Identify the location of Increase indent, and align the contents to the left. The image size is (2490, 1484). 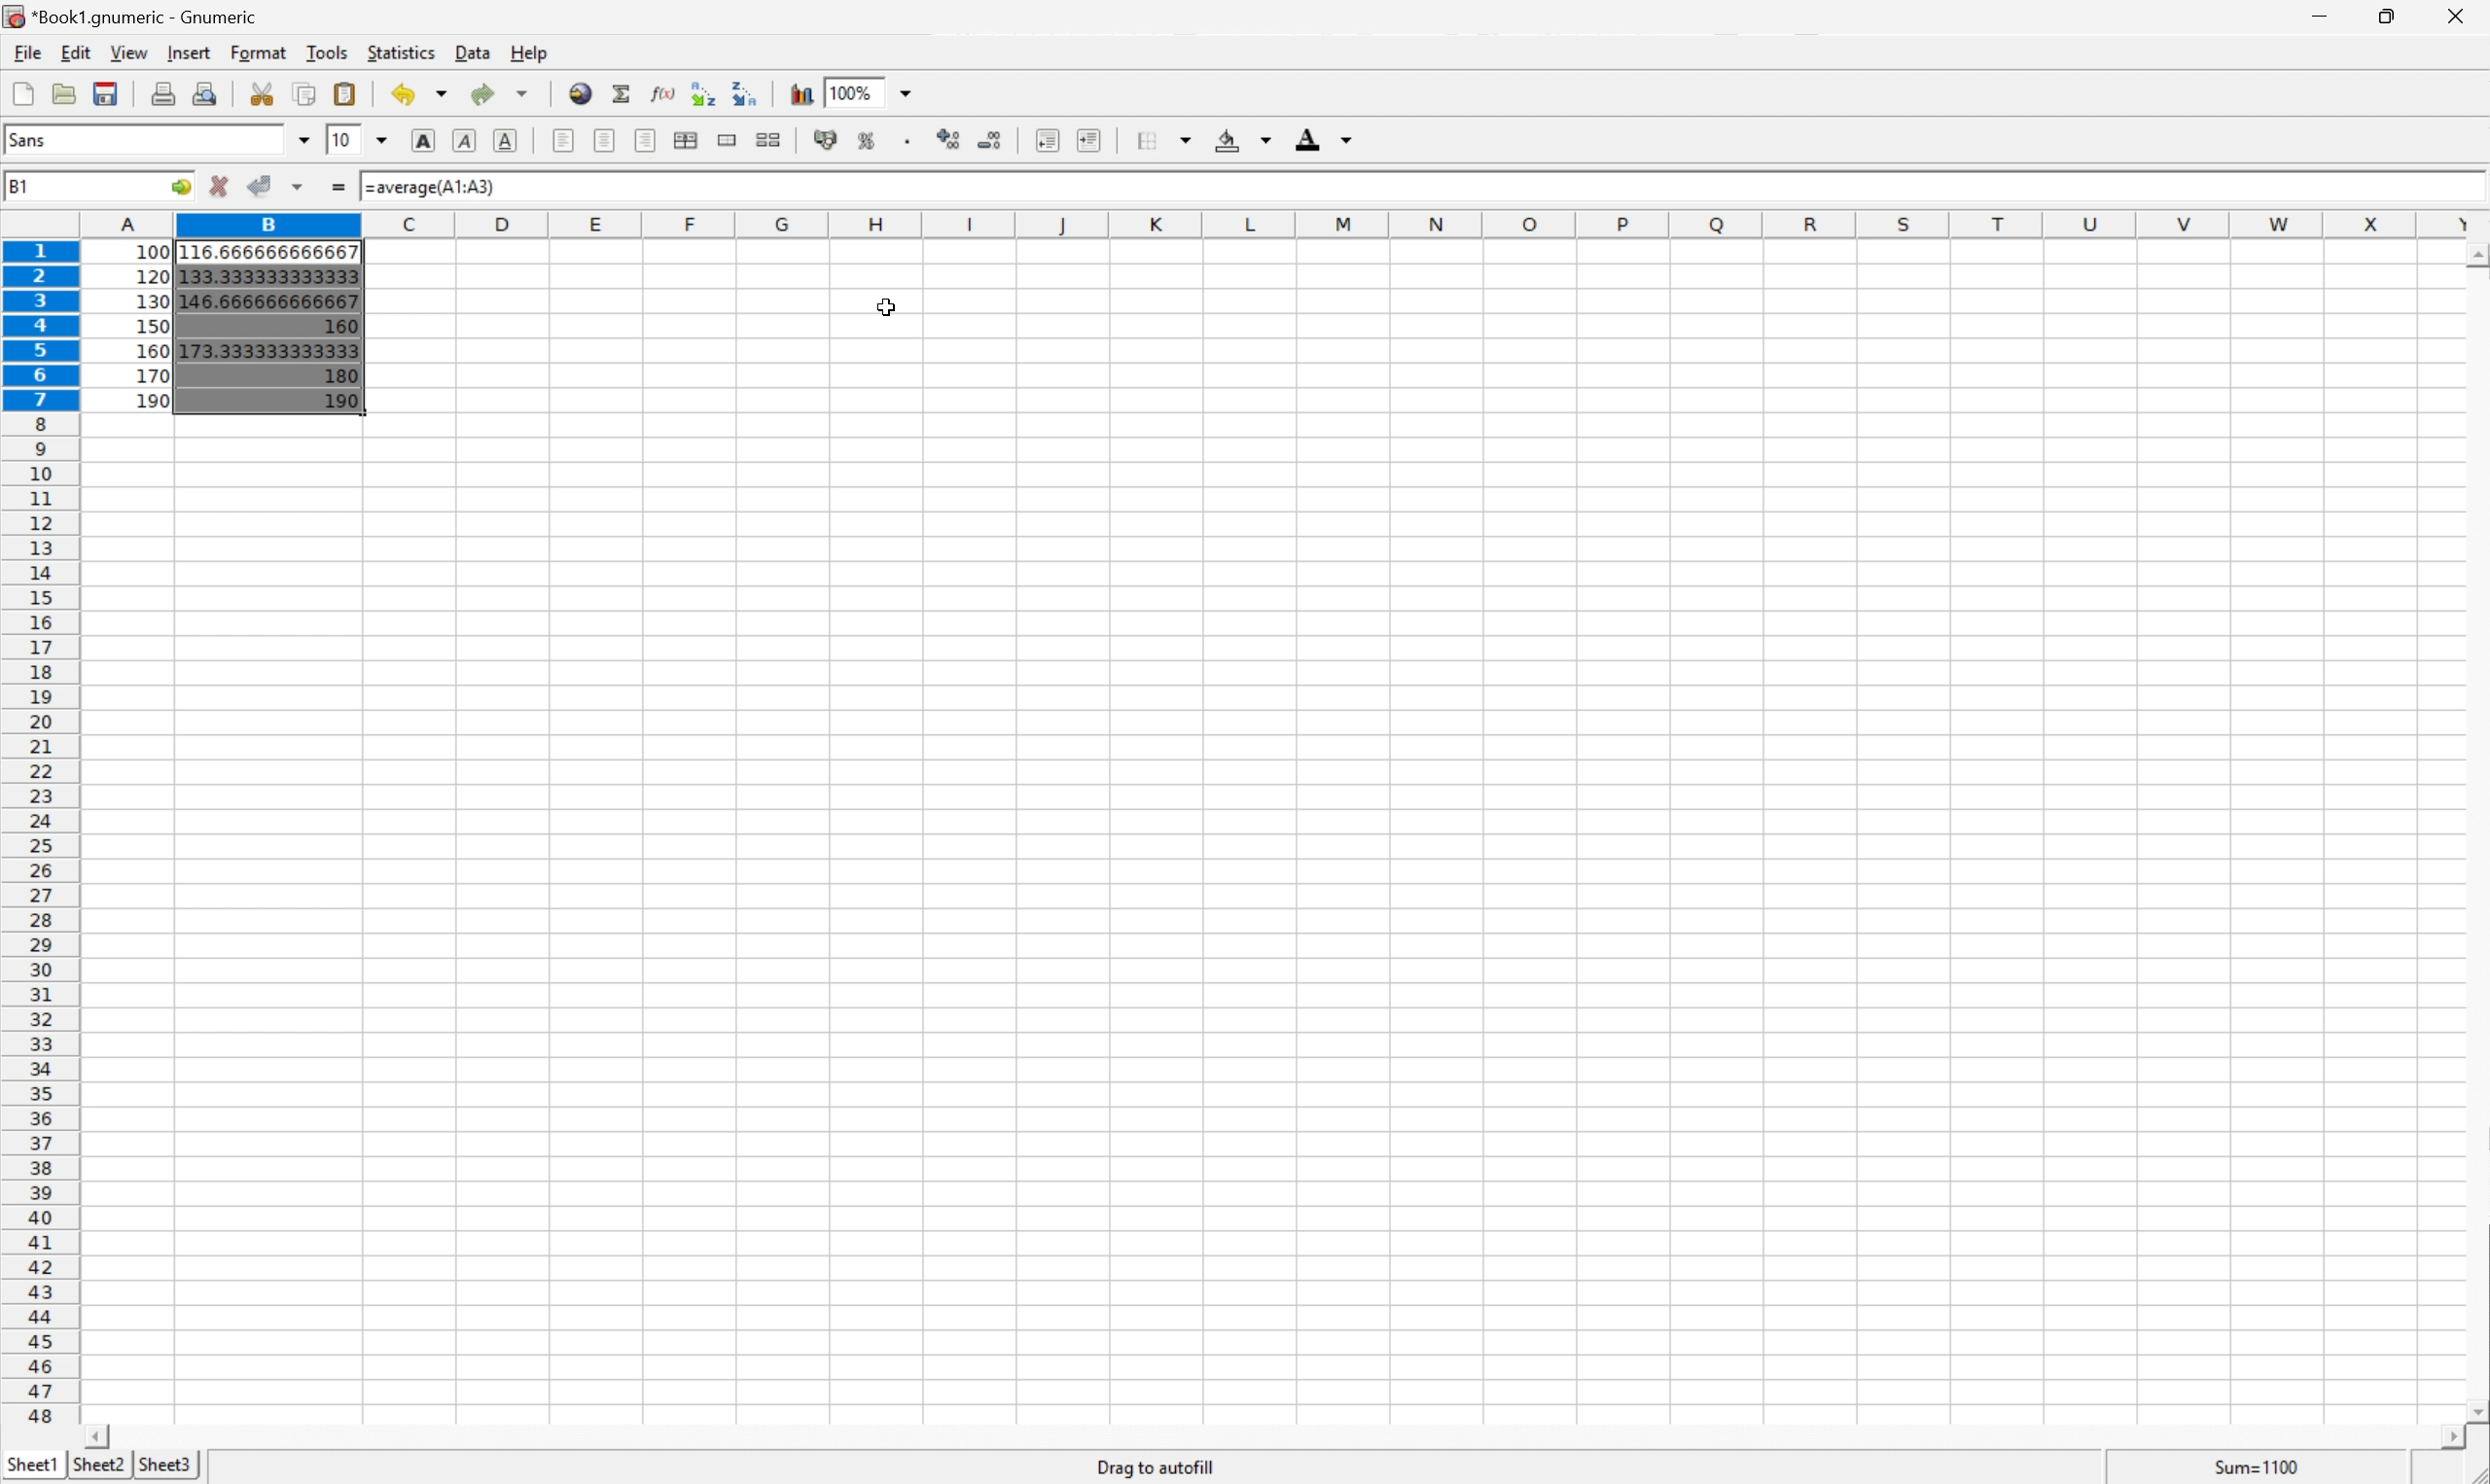
(1094, 142).